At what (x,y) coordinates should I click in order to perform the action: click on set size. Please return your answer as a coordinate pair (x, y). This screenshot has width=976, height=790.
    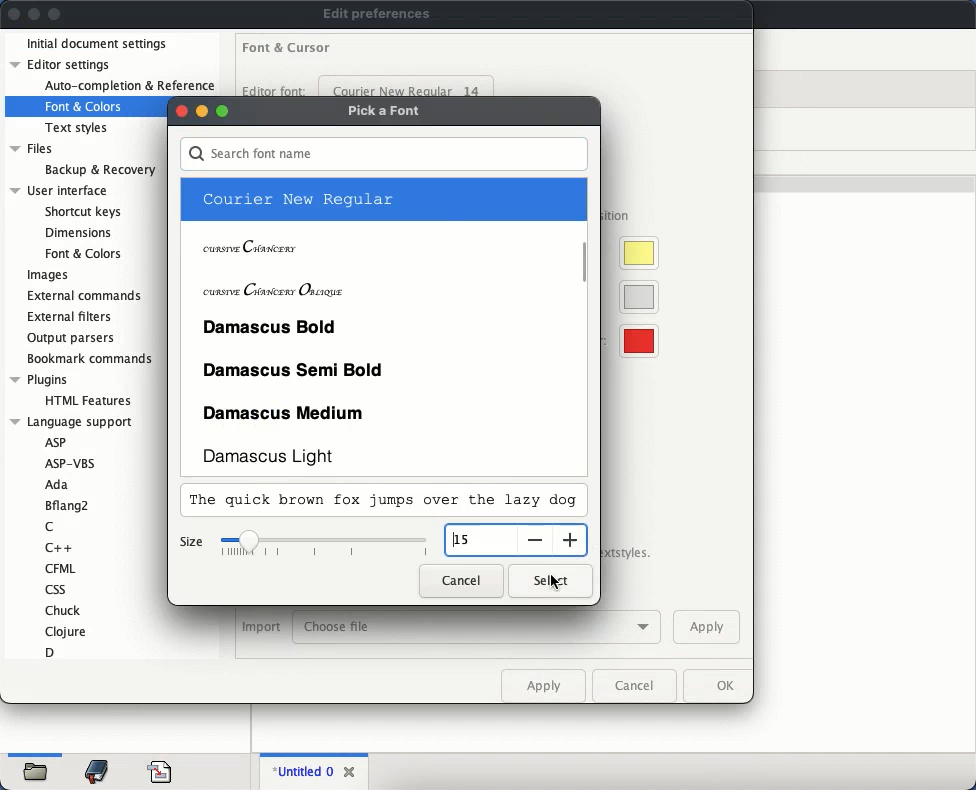
    Looking at the image, I should click on (480, 540).